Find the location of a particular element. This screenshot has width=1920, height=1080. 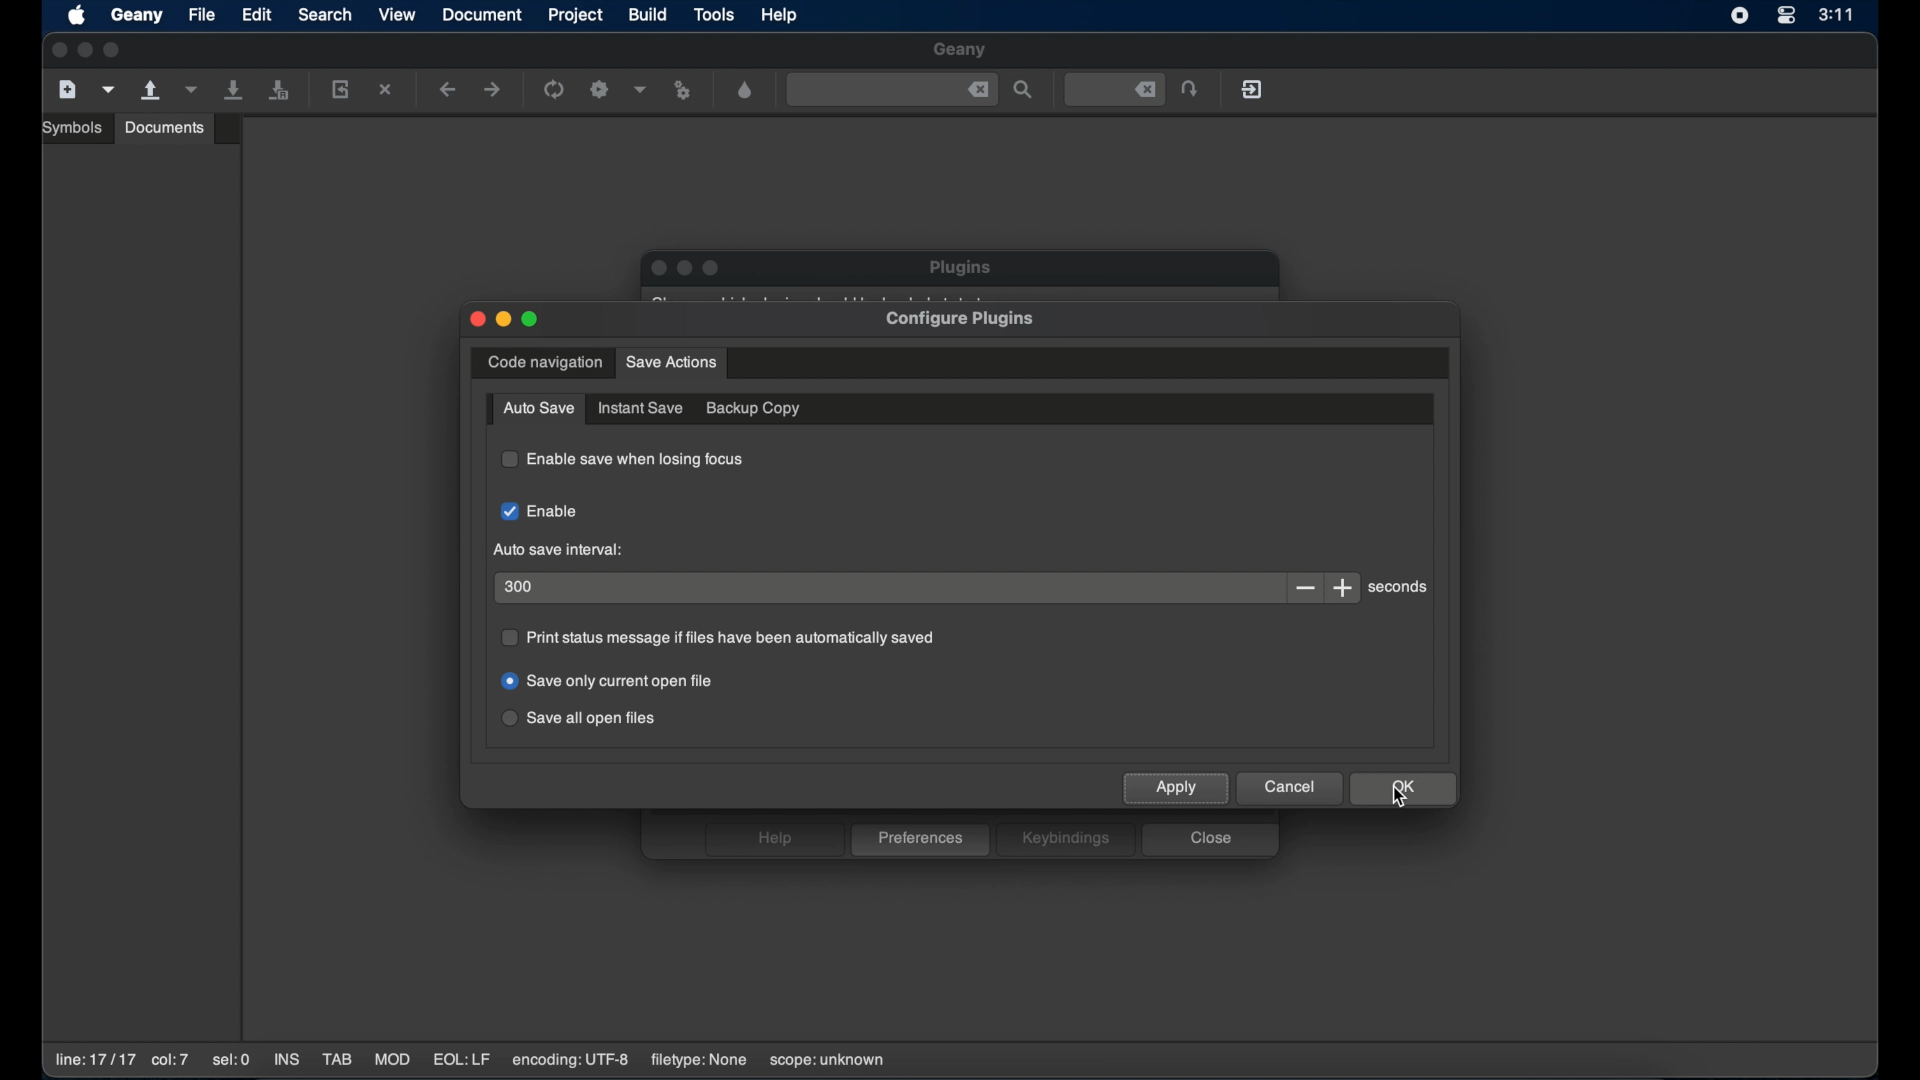

build the current file is located at coordinates (602, 91).